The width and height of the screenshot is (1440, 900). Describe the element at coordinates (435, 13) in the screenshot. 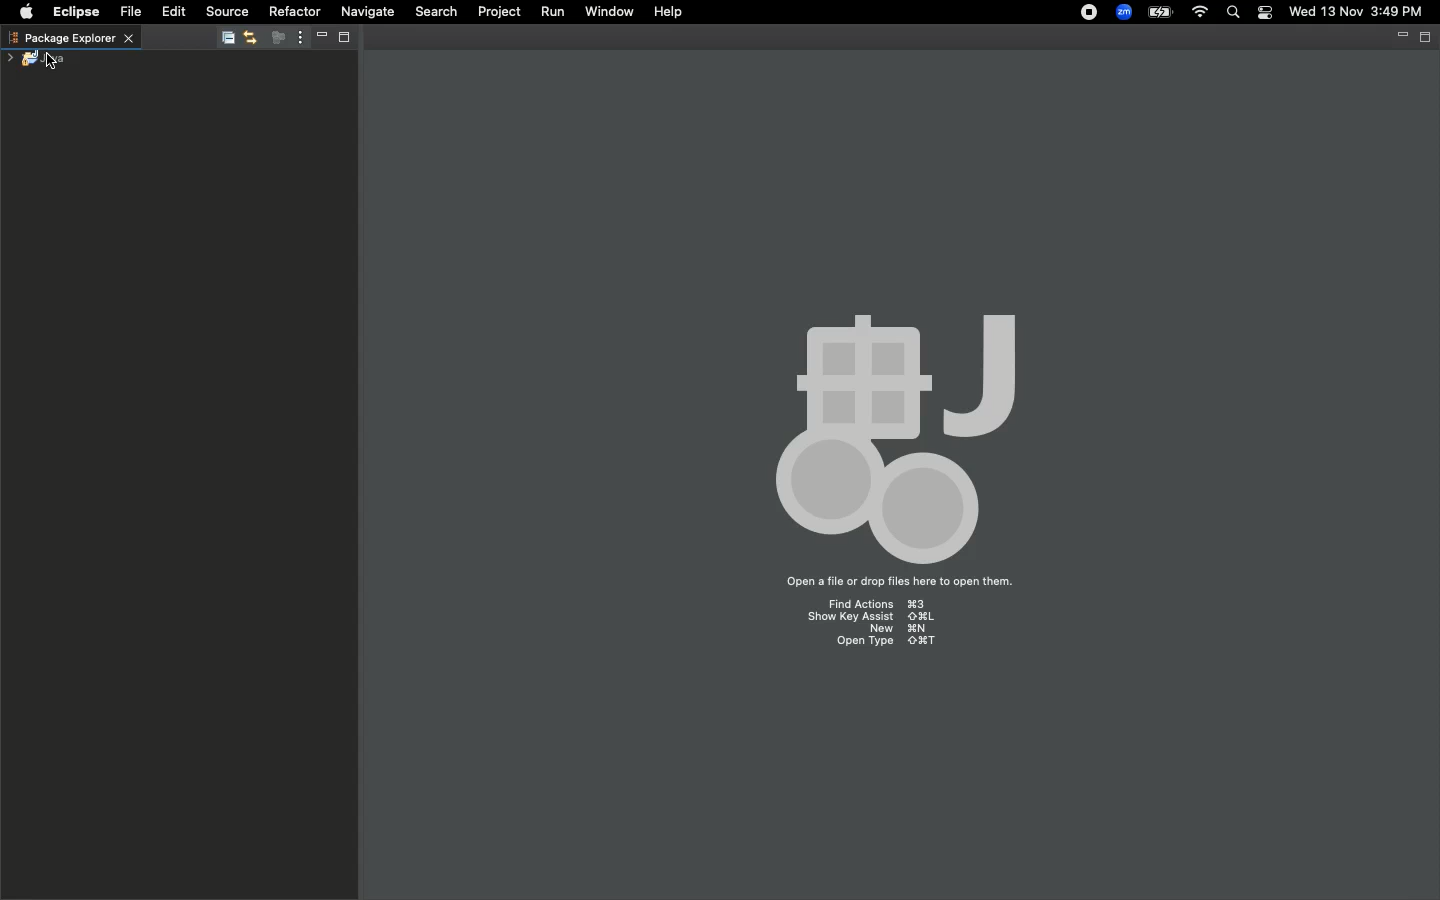

I see `Search` at that location.